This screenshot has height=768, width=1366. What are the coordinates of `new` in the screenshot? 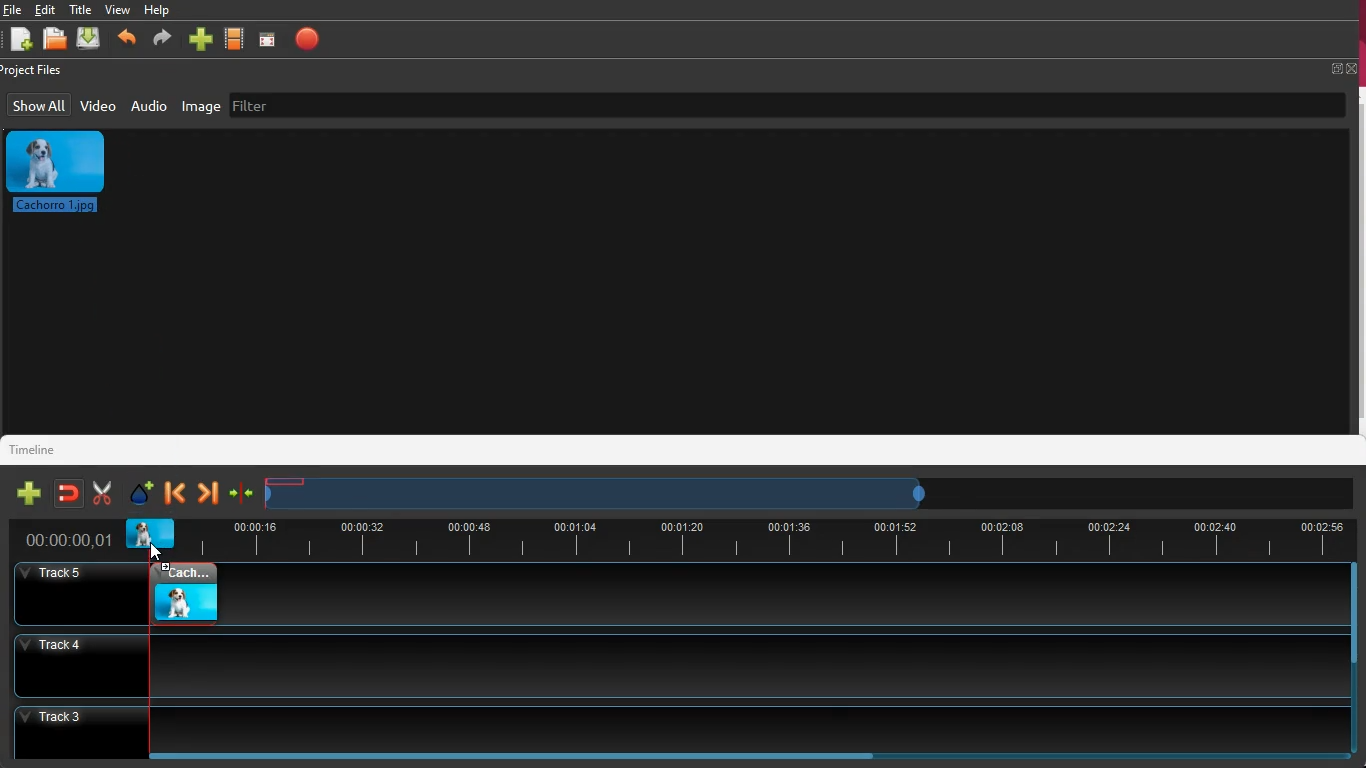 It's located at (20, 41).